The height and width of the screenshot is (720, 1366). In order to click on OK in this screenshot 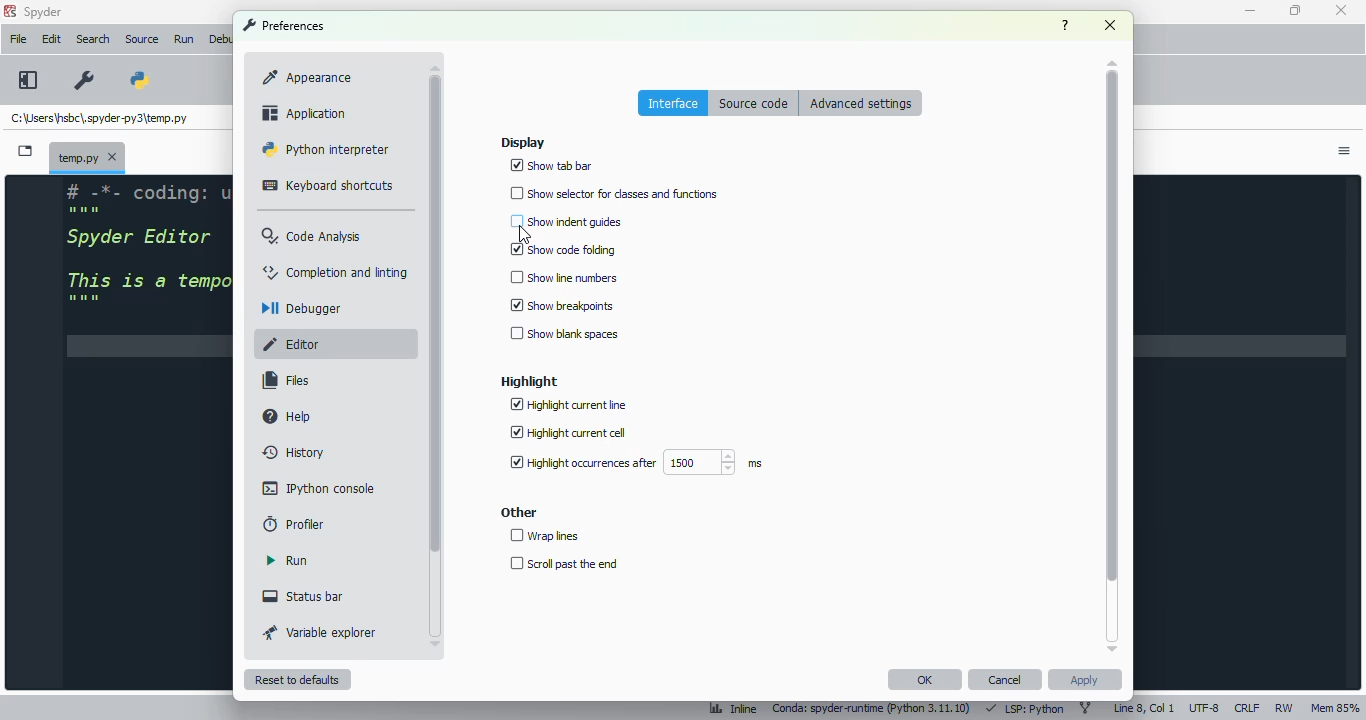, I will do `click(925, 680)`.